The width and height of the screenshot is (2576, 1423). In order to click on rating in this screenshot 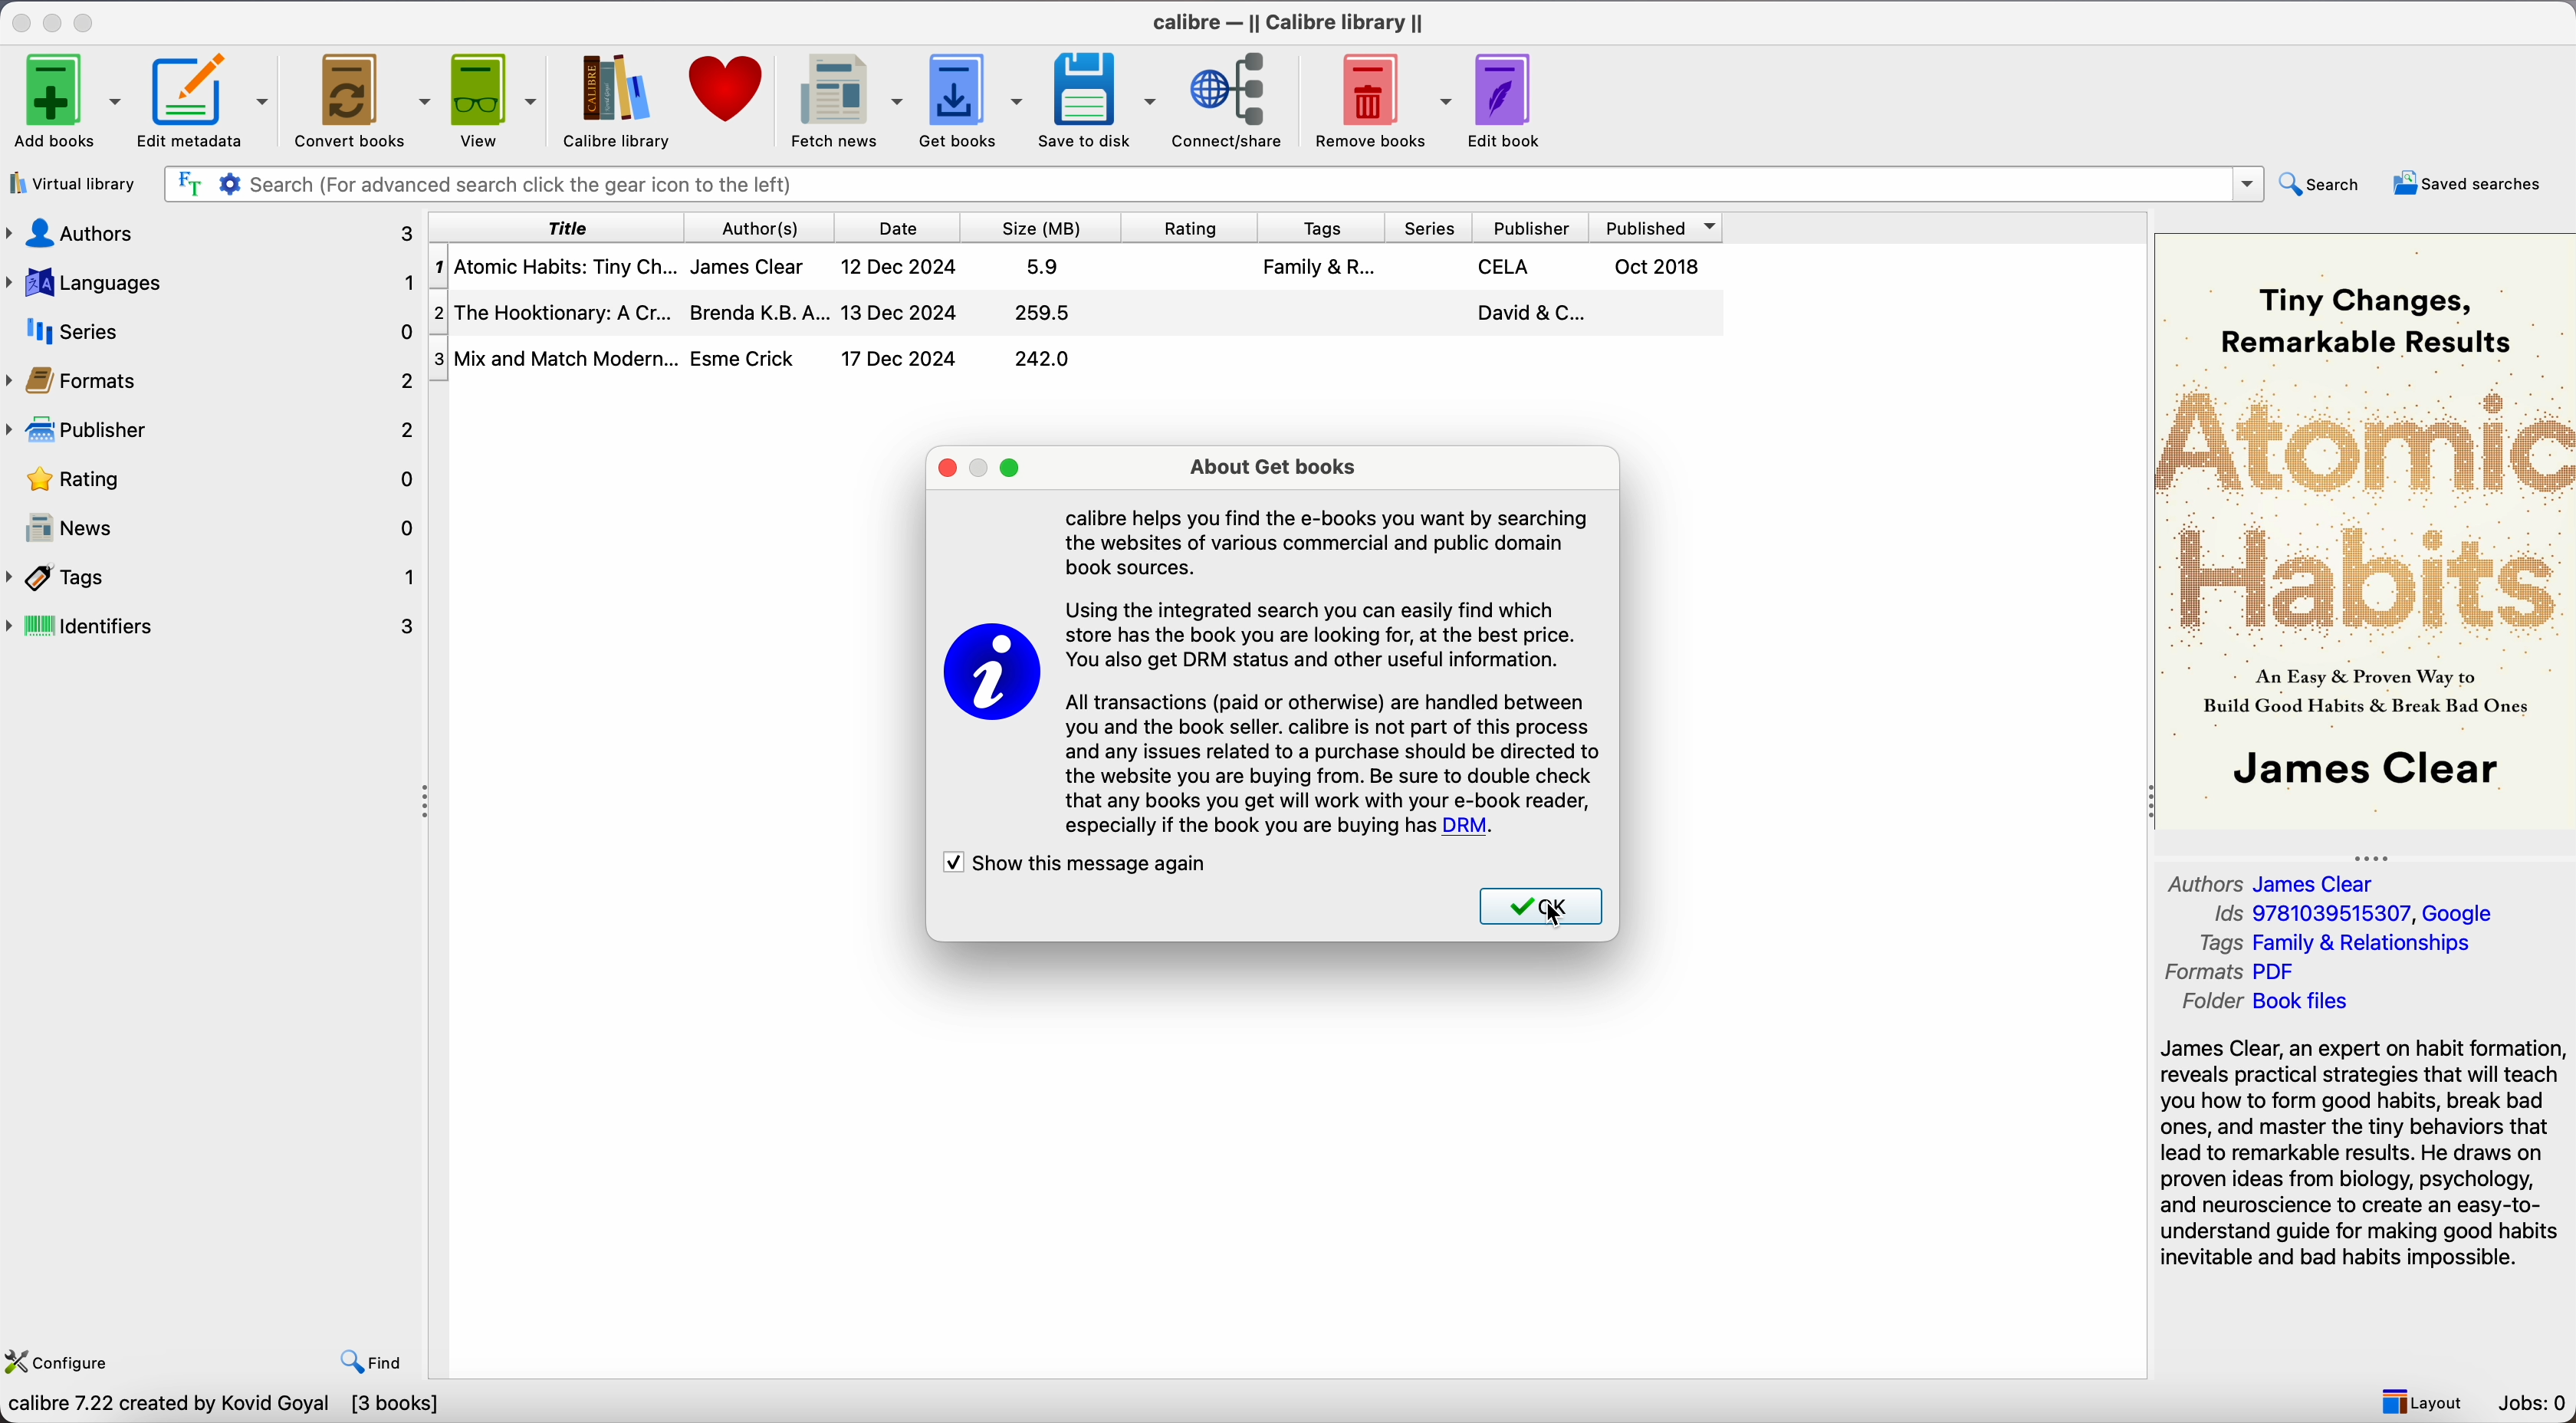, I will do `click(1191, 228)`.